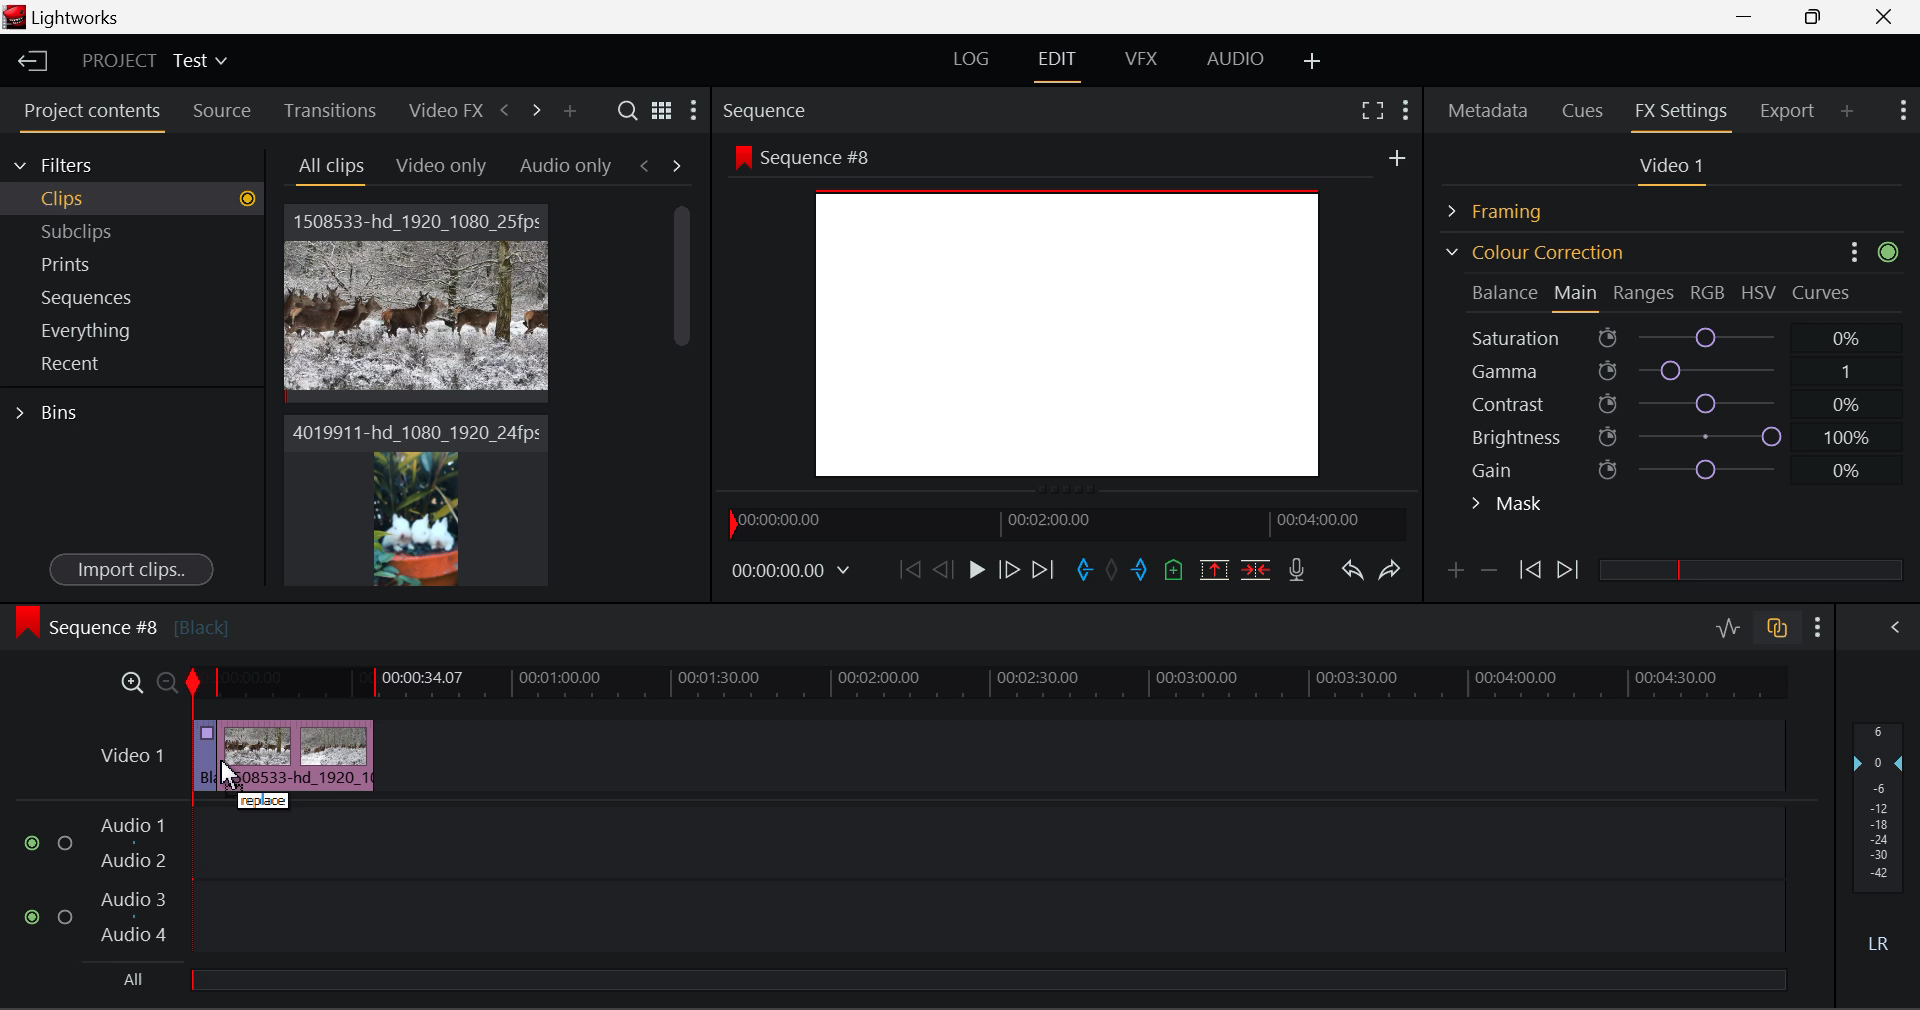 The width and height of the screenshot is (1920, 1010). Describe the element at coordinates (91, 115) in the screenshot. I see `Project contents` at that location.